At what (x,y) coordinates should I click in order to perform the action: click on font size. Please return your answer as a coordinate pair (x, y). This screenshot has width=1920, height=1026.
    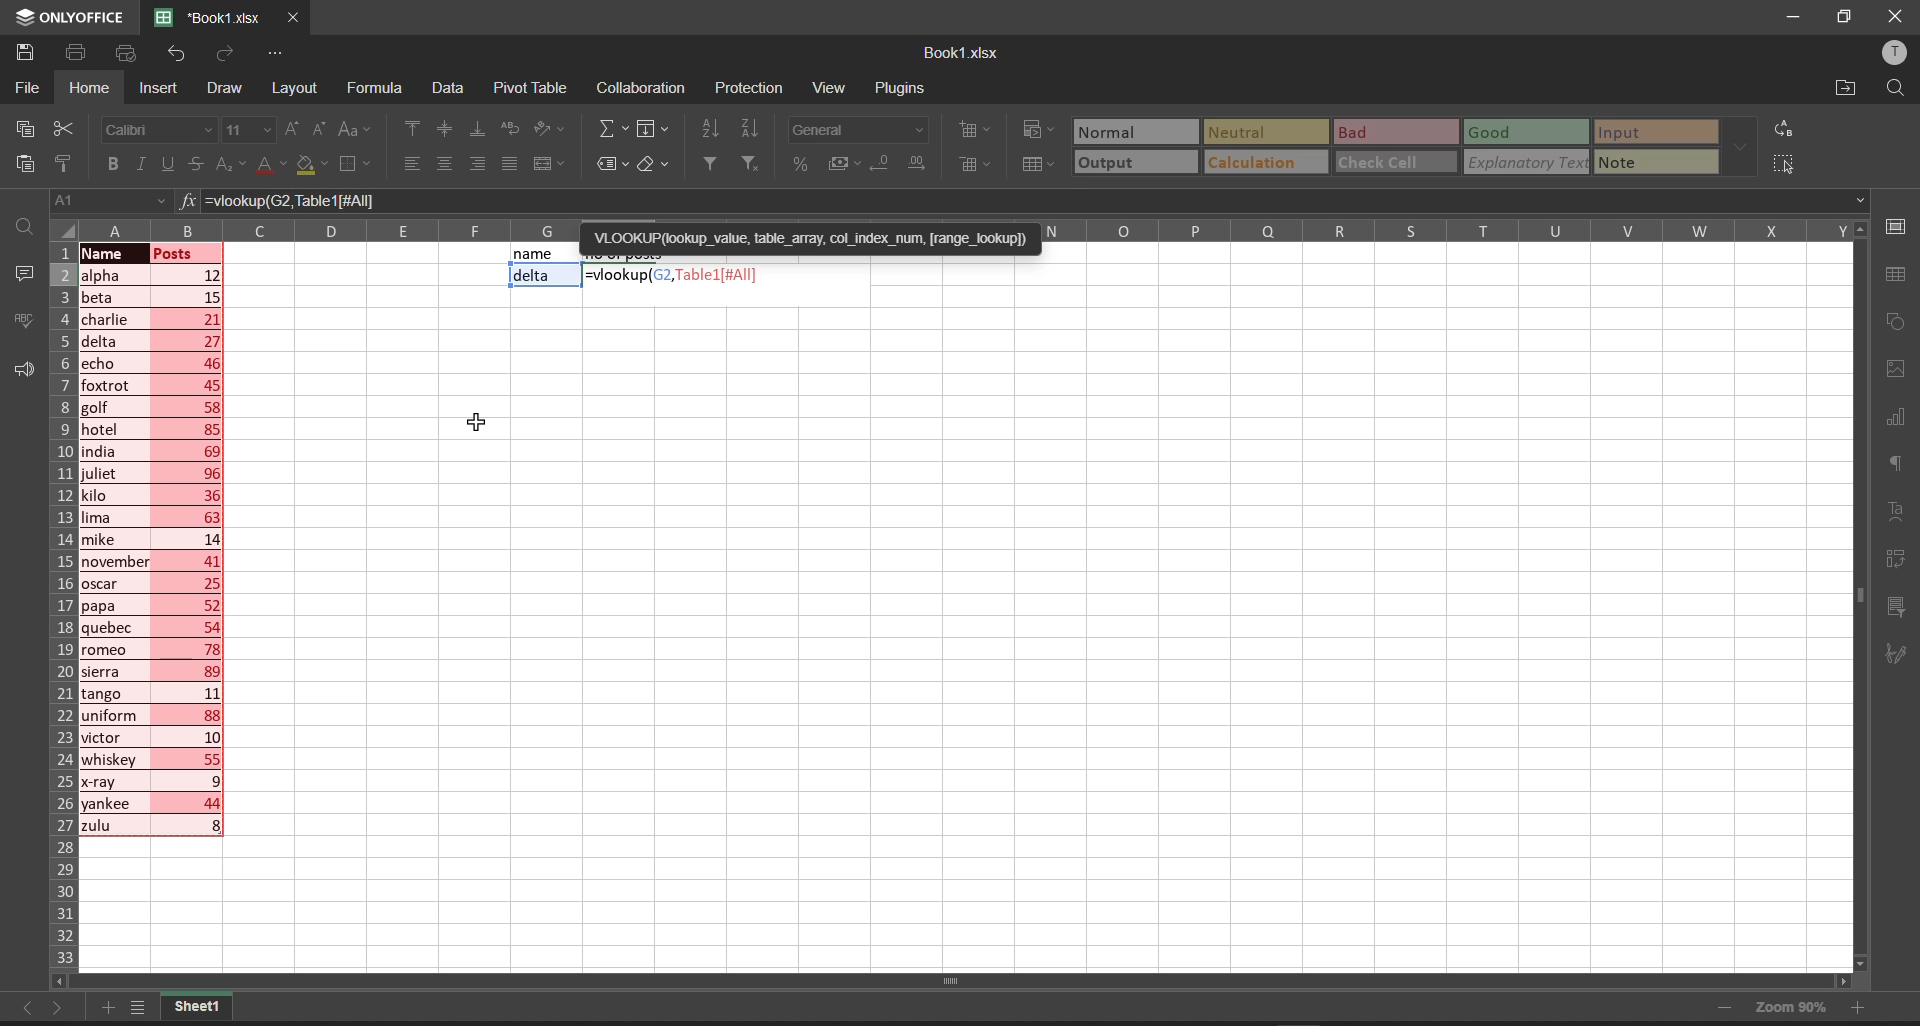
    Looking at the image, I should click on (249, 129).